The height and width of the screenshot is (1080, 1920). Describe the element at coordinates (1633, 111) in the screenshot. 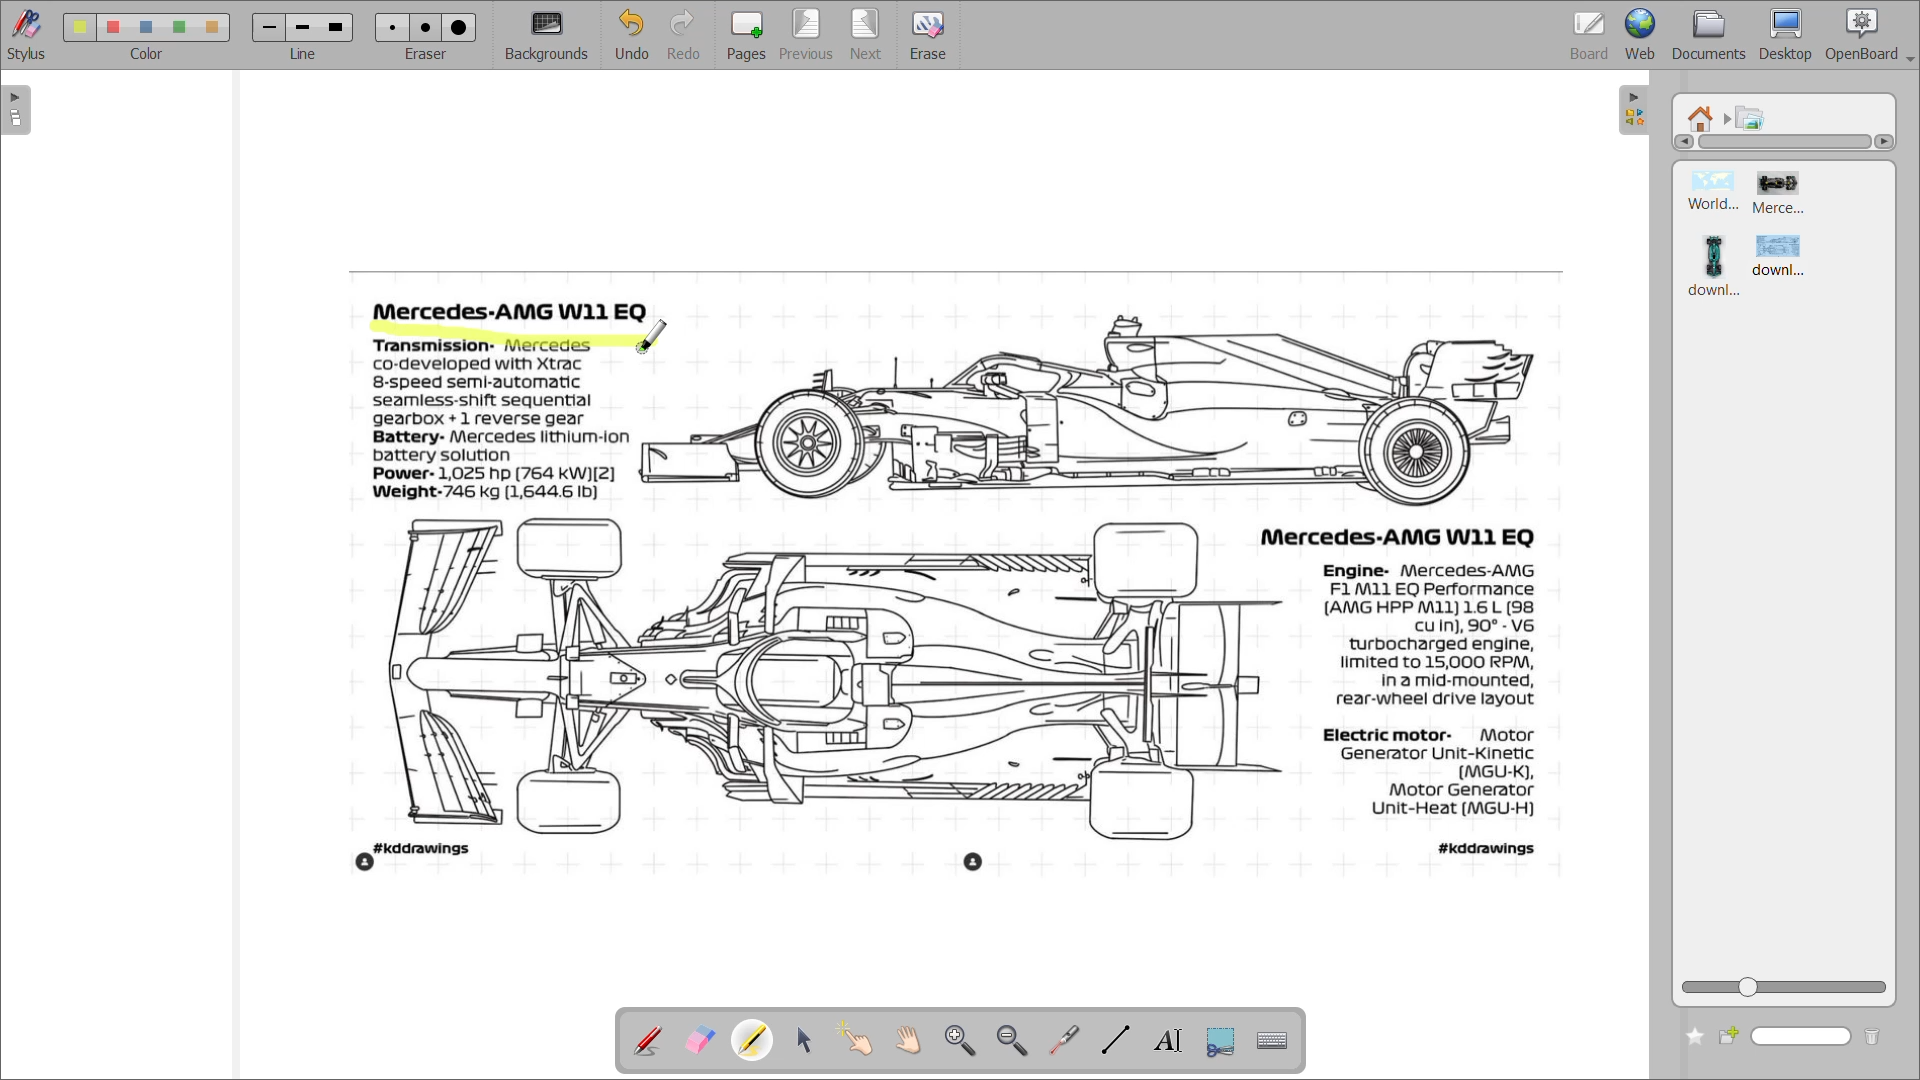

I see `collapse` at that location.